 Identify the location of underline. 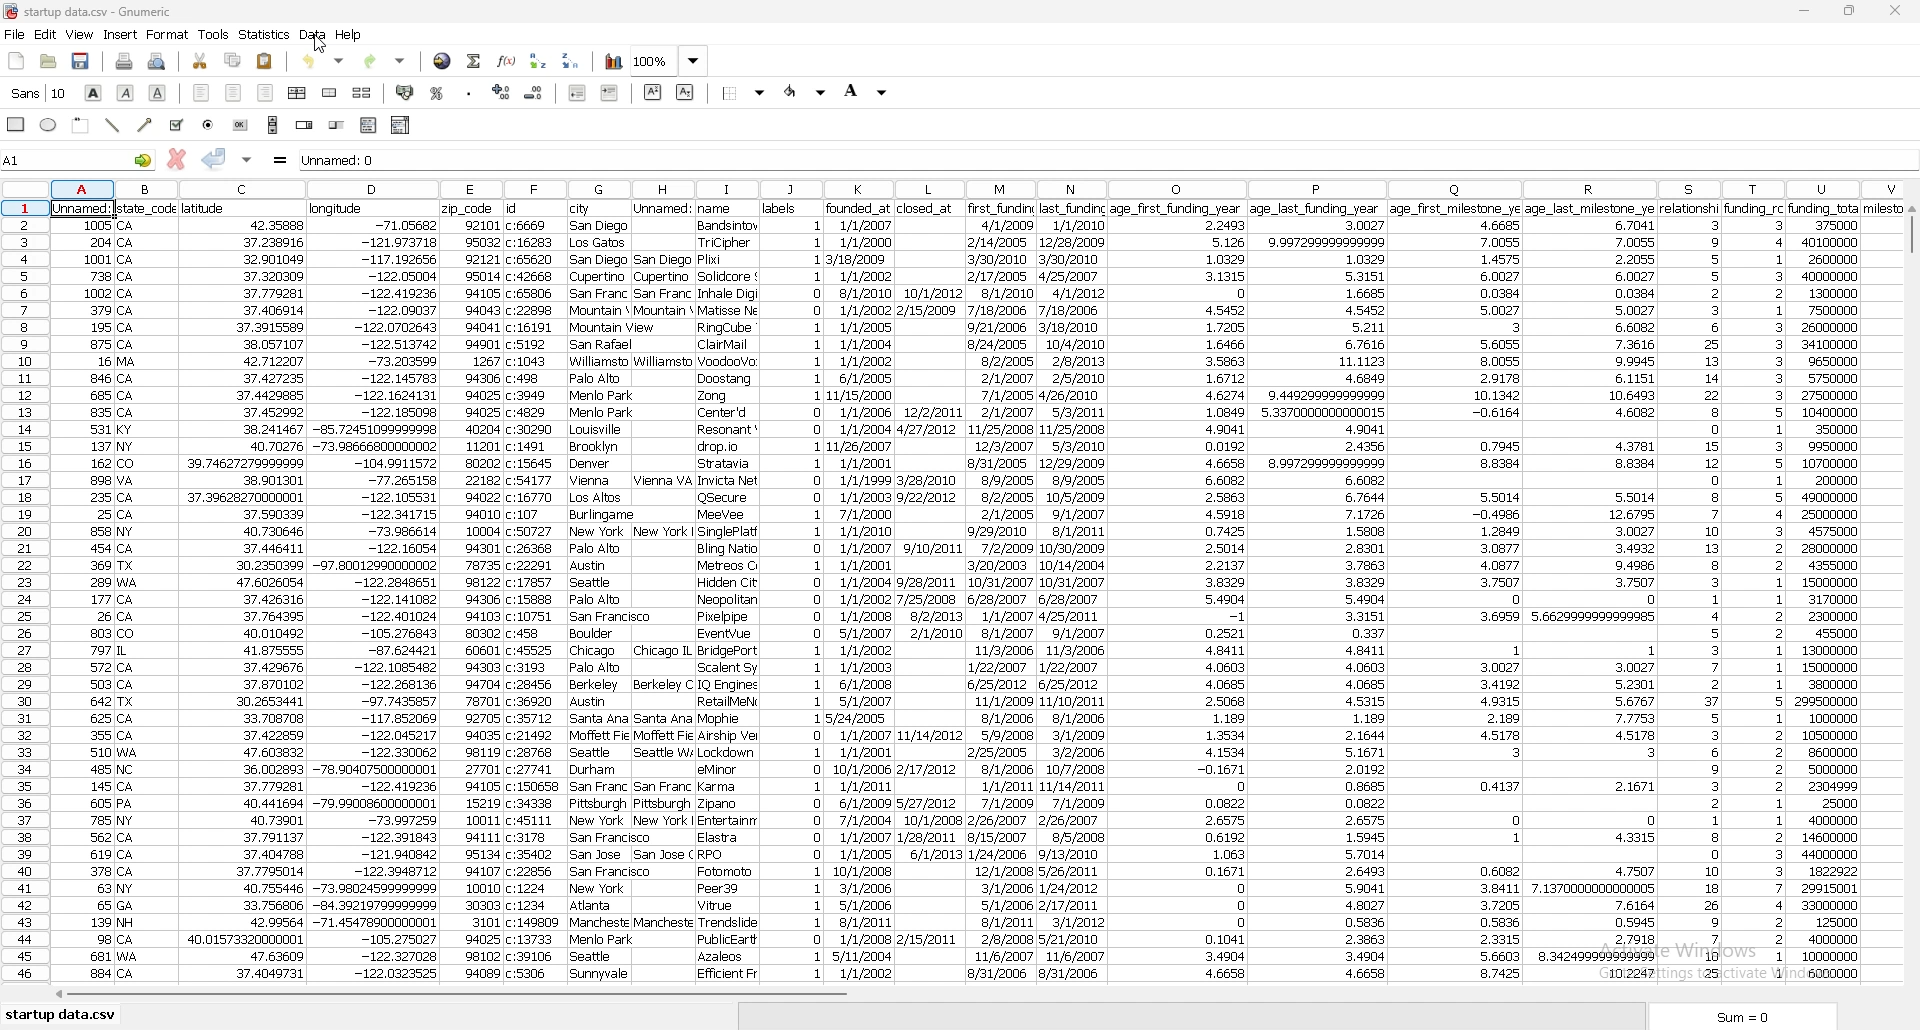
(159, 93).